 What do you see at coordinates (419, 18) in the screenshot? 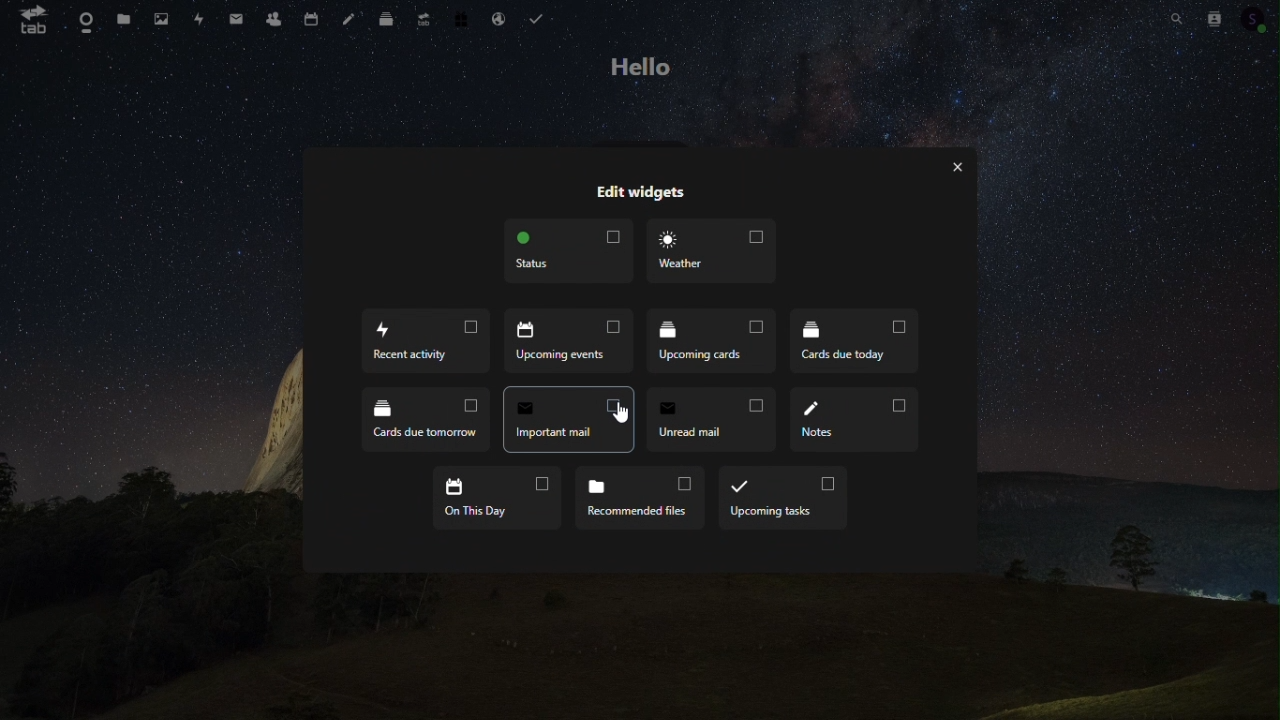
I see `Upgrade` at bounding box center [419, 18].